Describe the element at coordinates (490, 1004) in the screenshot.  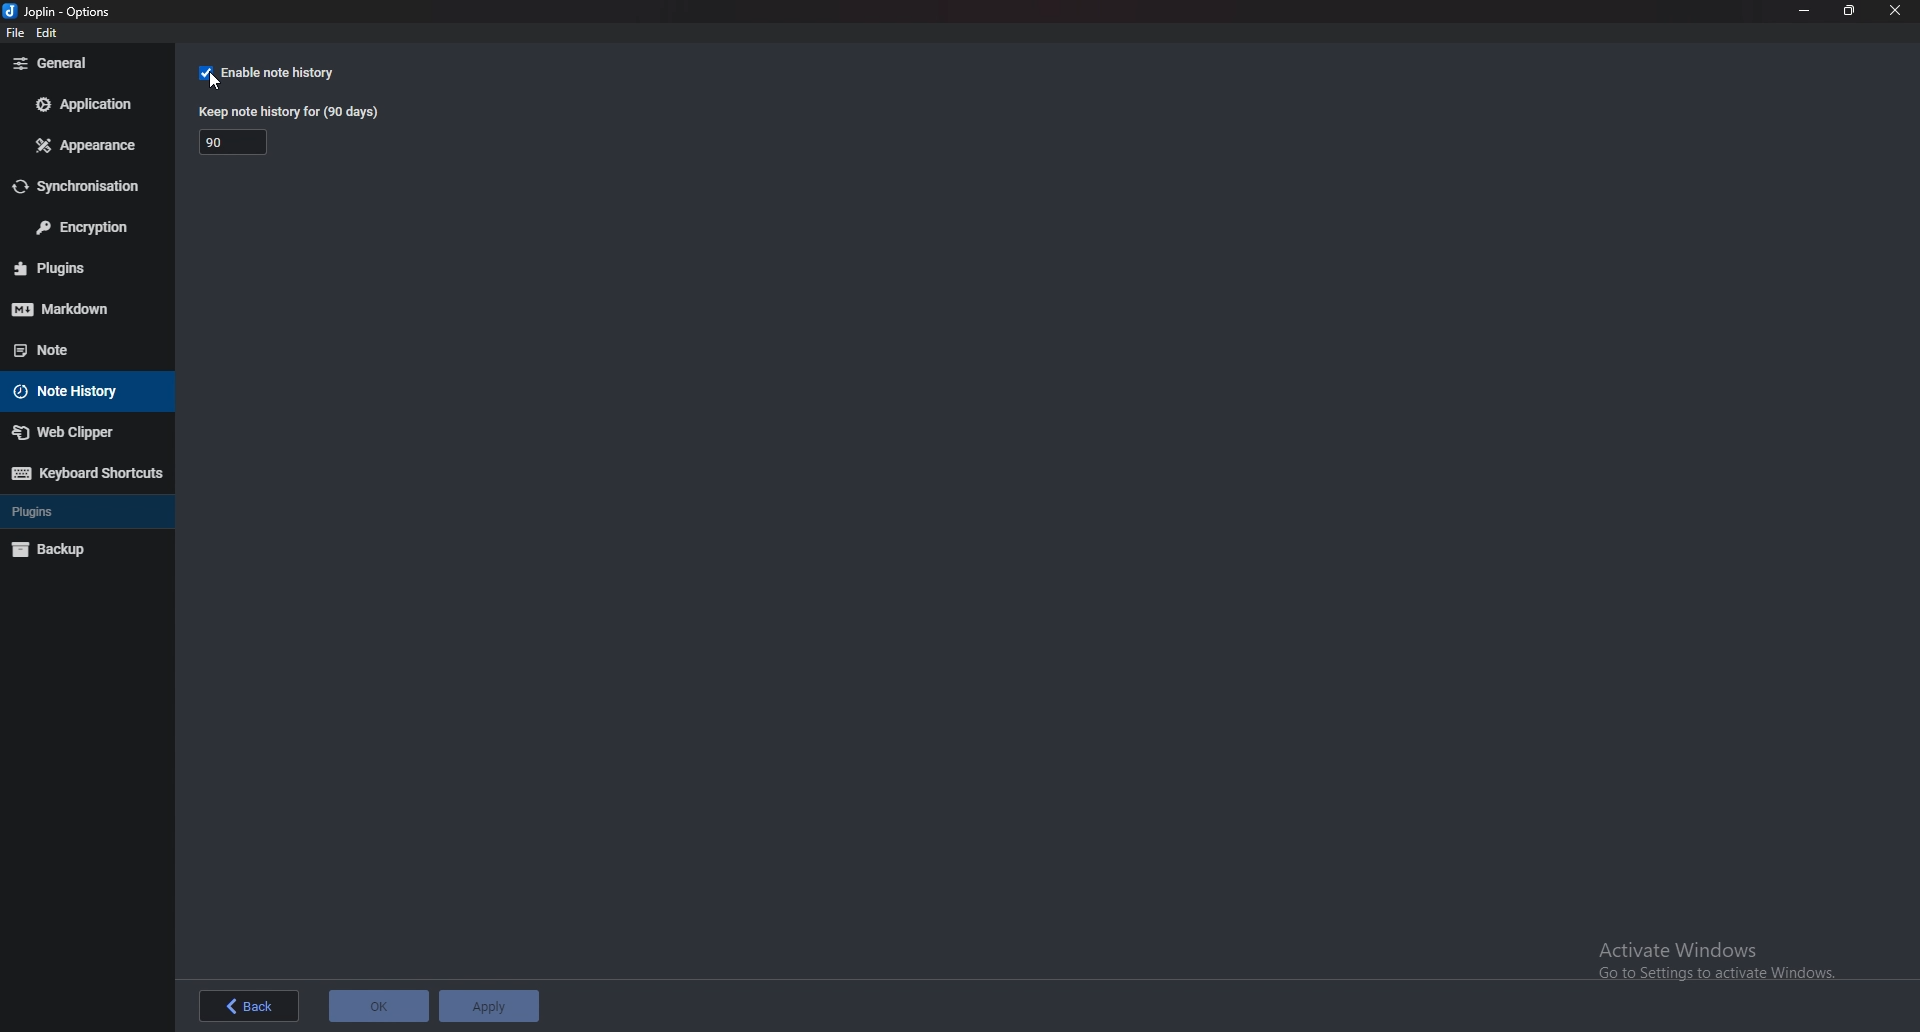
I see `apply` at that location.